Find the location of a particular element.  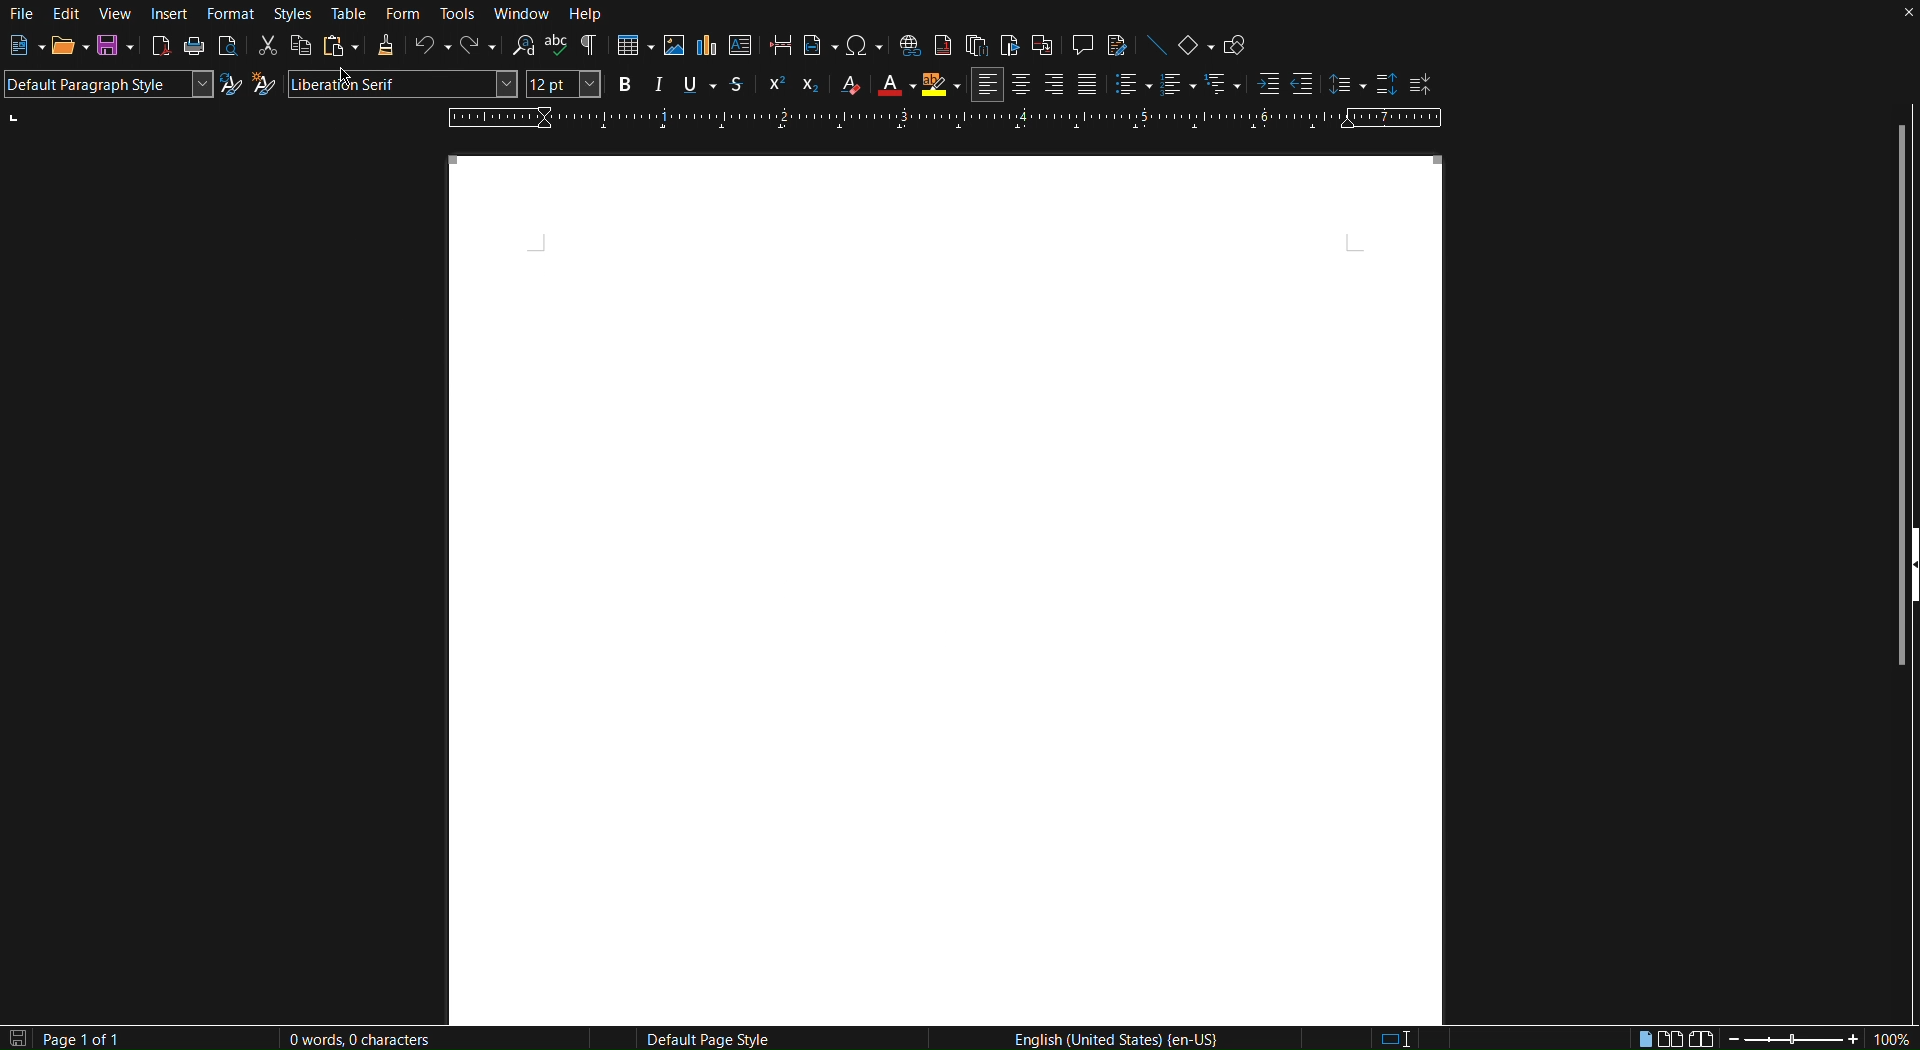

Insert textbox is located at coordinates (741, 45).